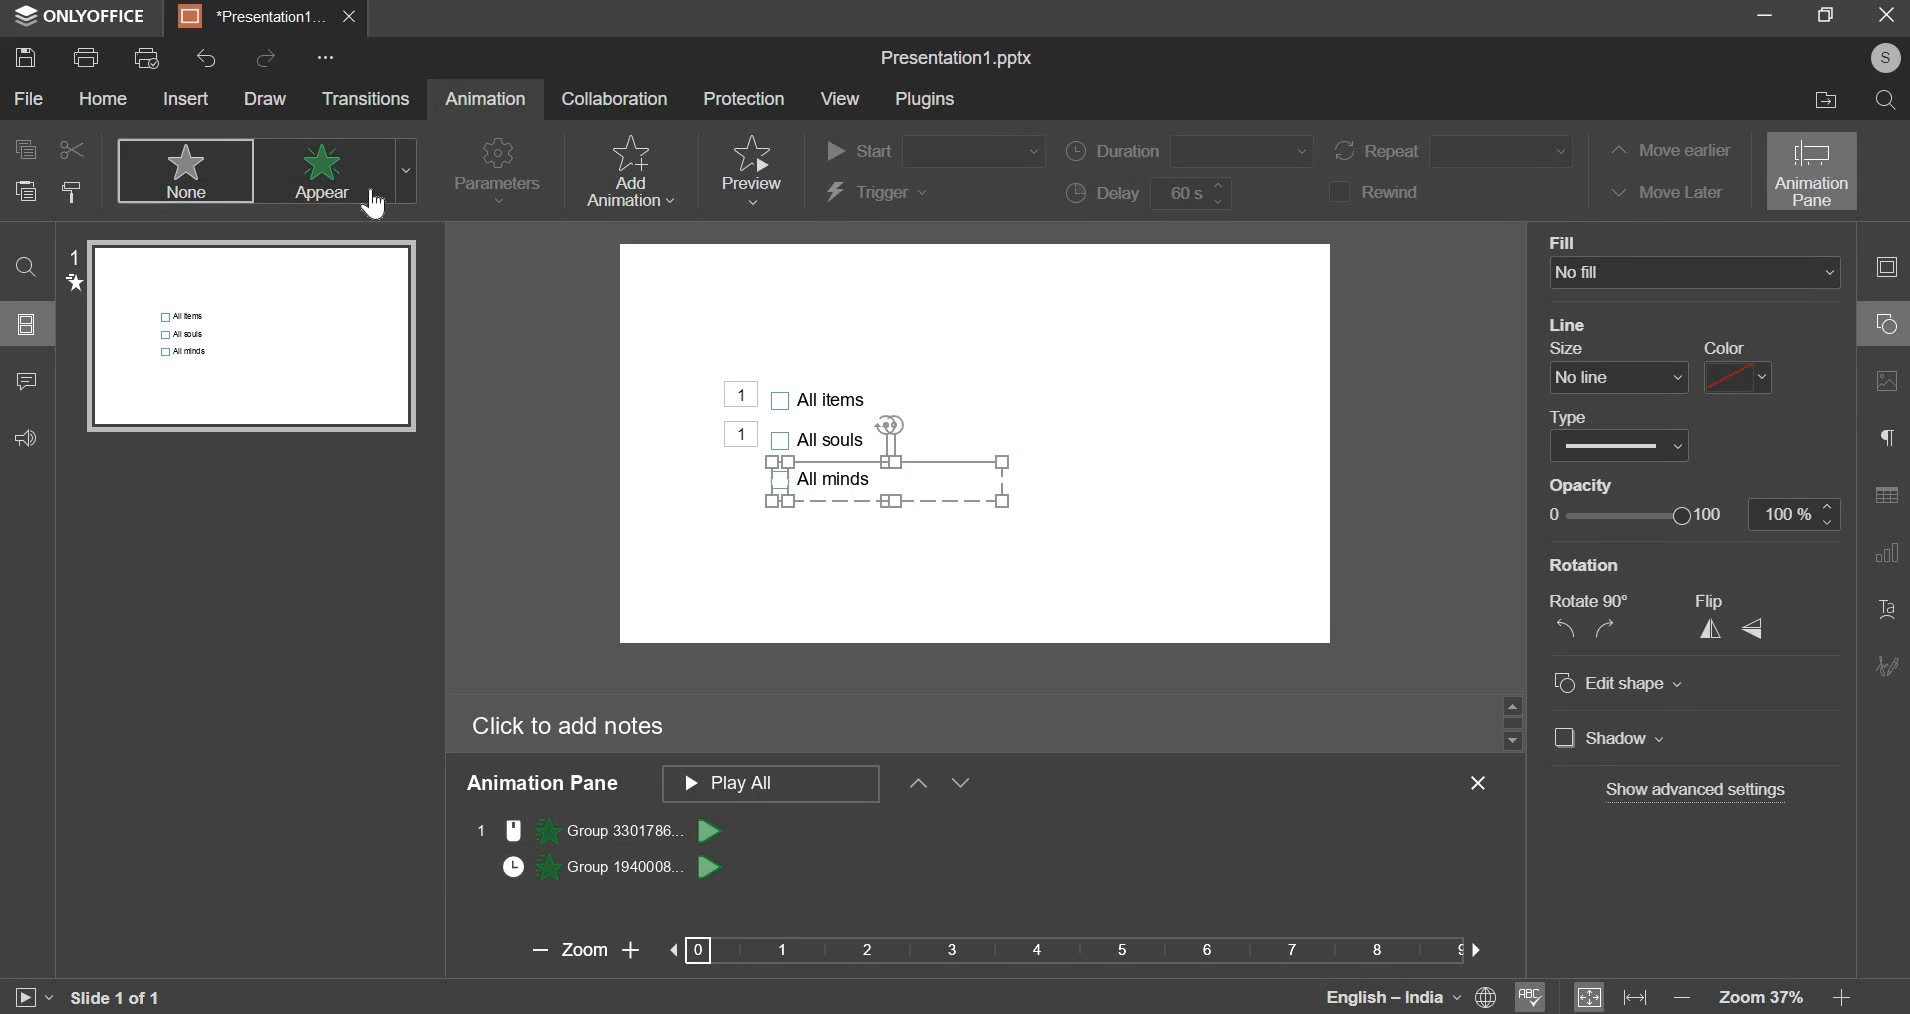 The image size is (1910, 1014). What do you see at coordinates (1698, 272) in the screenshot?
I see `background fill` at bounding box center [1698, 272].